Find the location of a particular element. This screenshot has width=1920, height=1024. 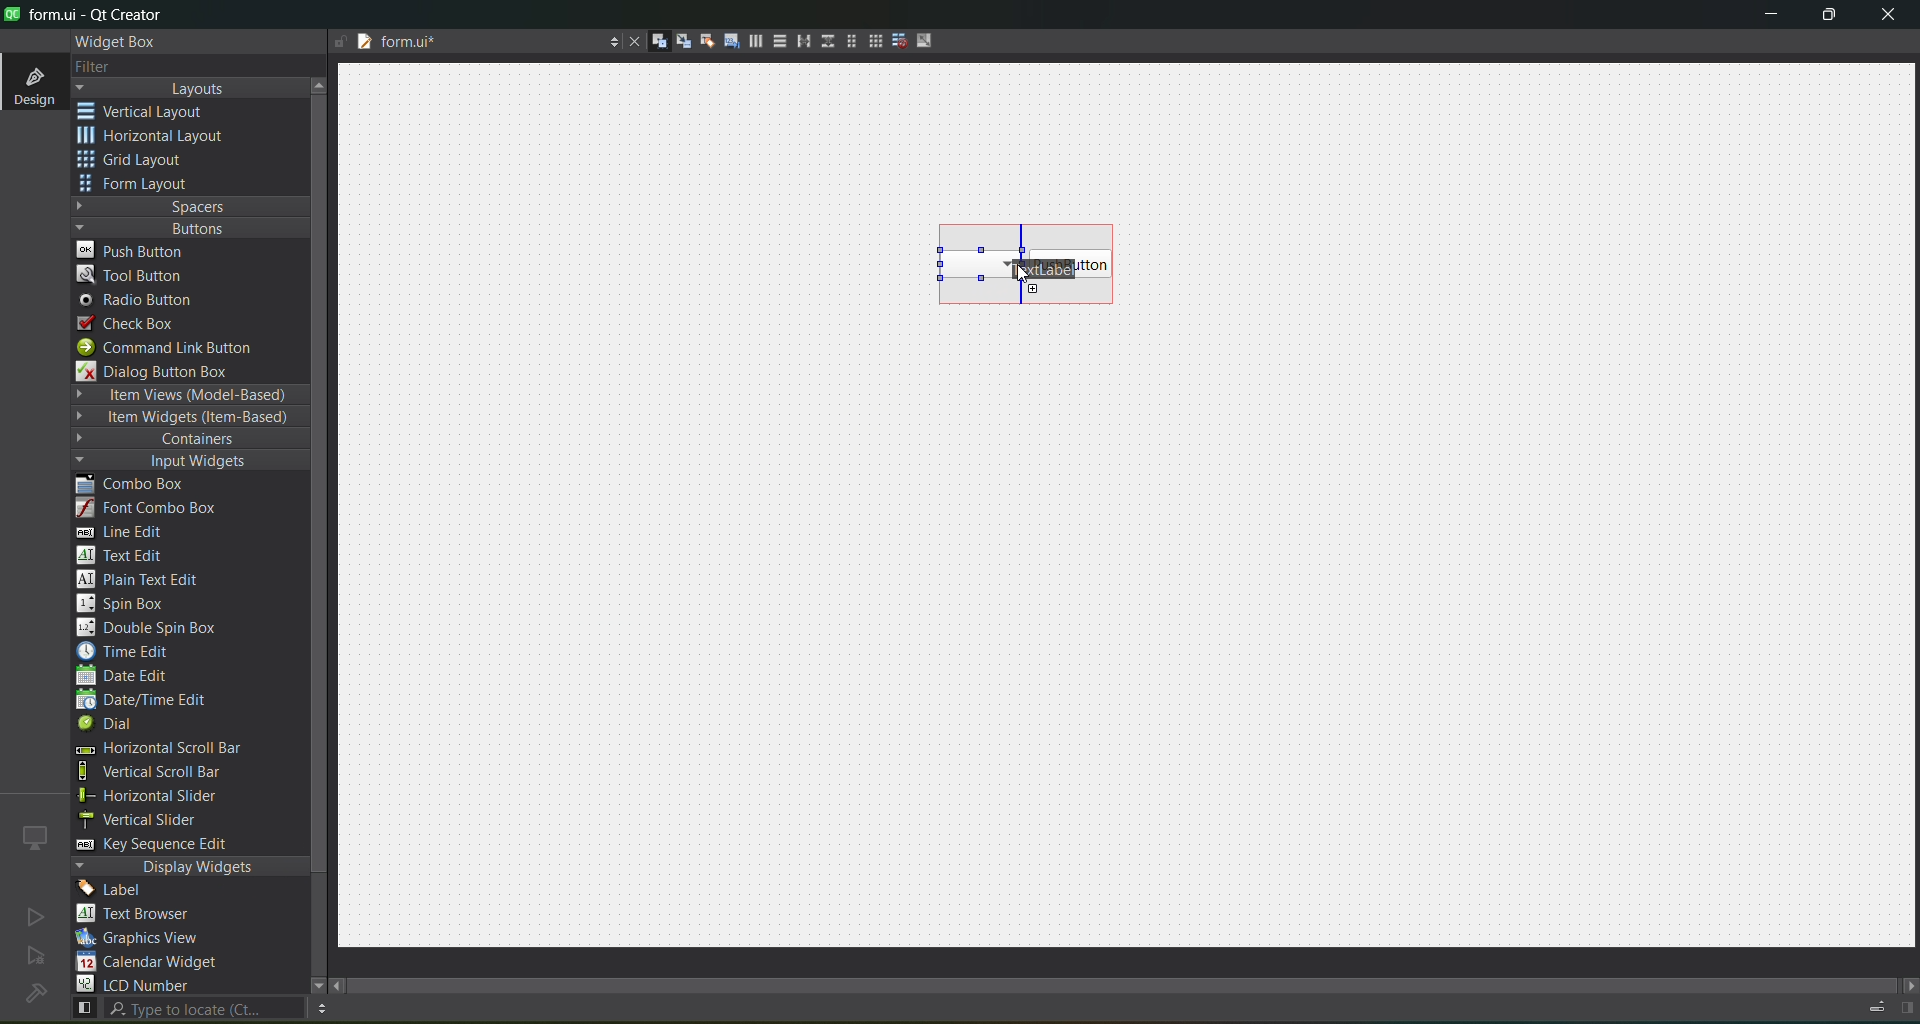

combo box is located at coordinates (145, 485).